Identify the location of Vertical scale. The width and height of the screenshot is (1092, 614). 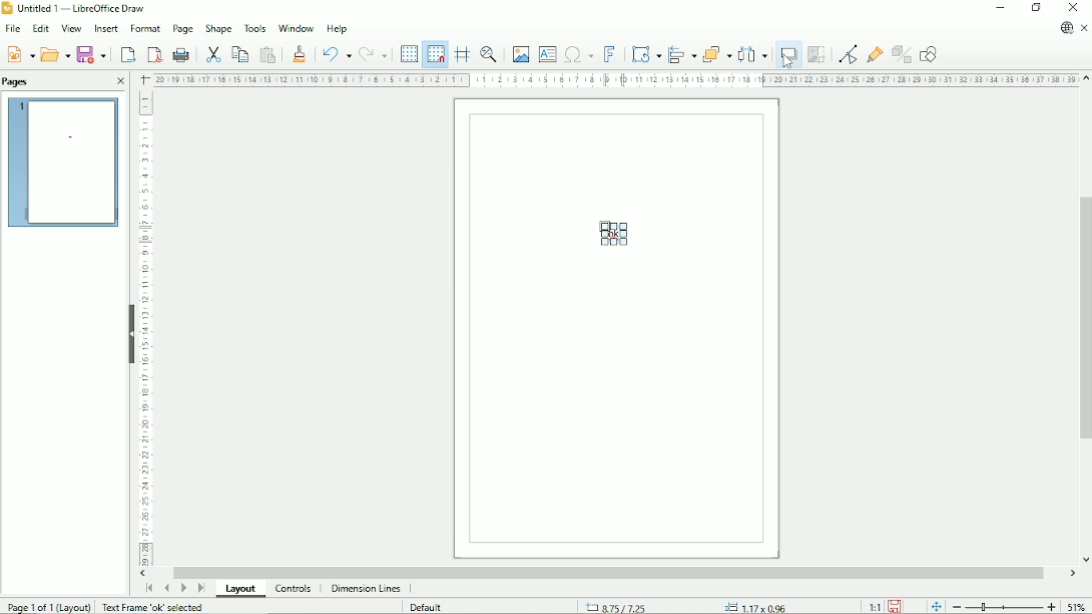
(145, 328).